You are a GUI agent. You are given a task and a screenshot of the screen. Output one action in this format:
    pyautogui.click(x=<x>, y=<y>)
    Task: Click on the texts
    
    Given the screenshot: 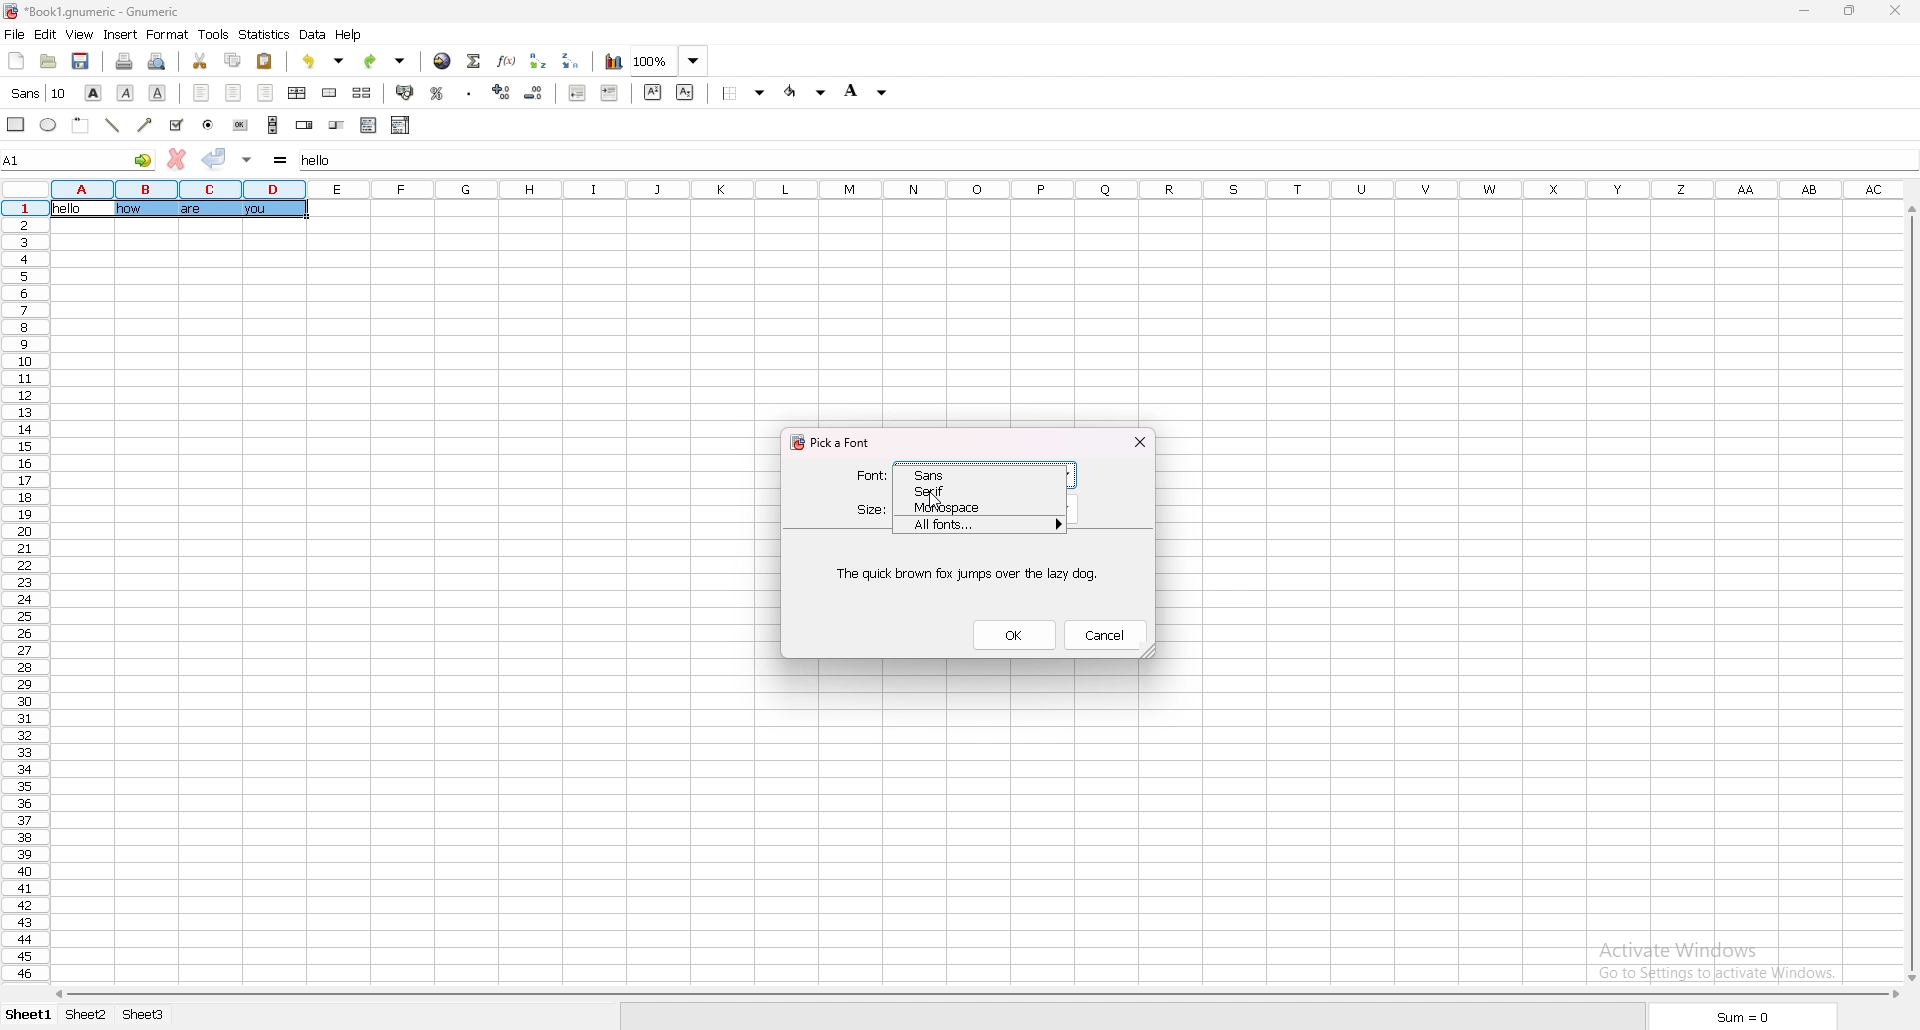 What is the action you would take?
    pyautogui.click(x=211, y=209)
    